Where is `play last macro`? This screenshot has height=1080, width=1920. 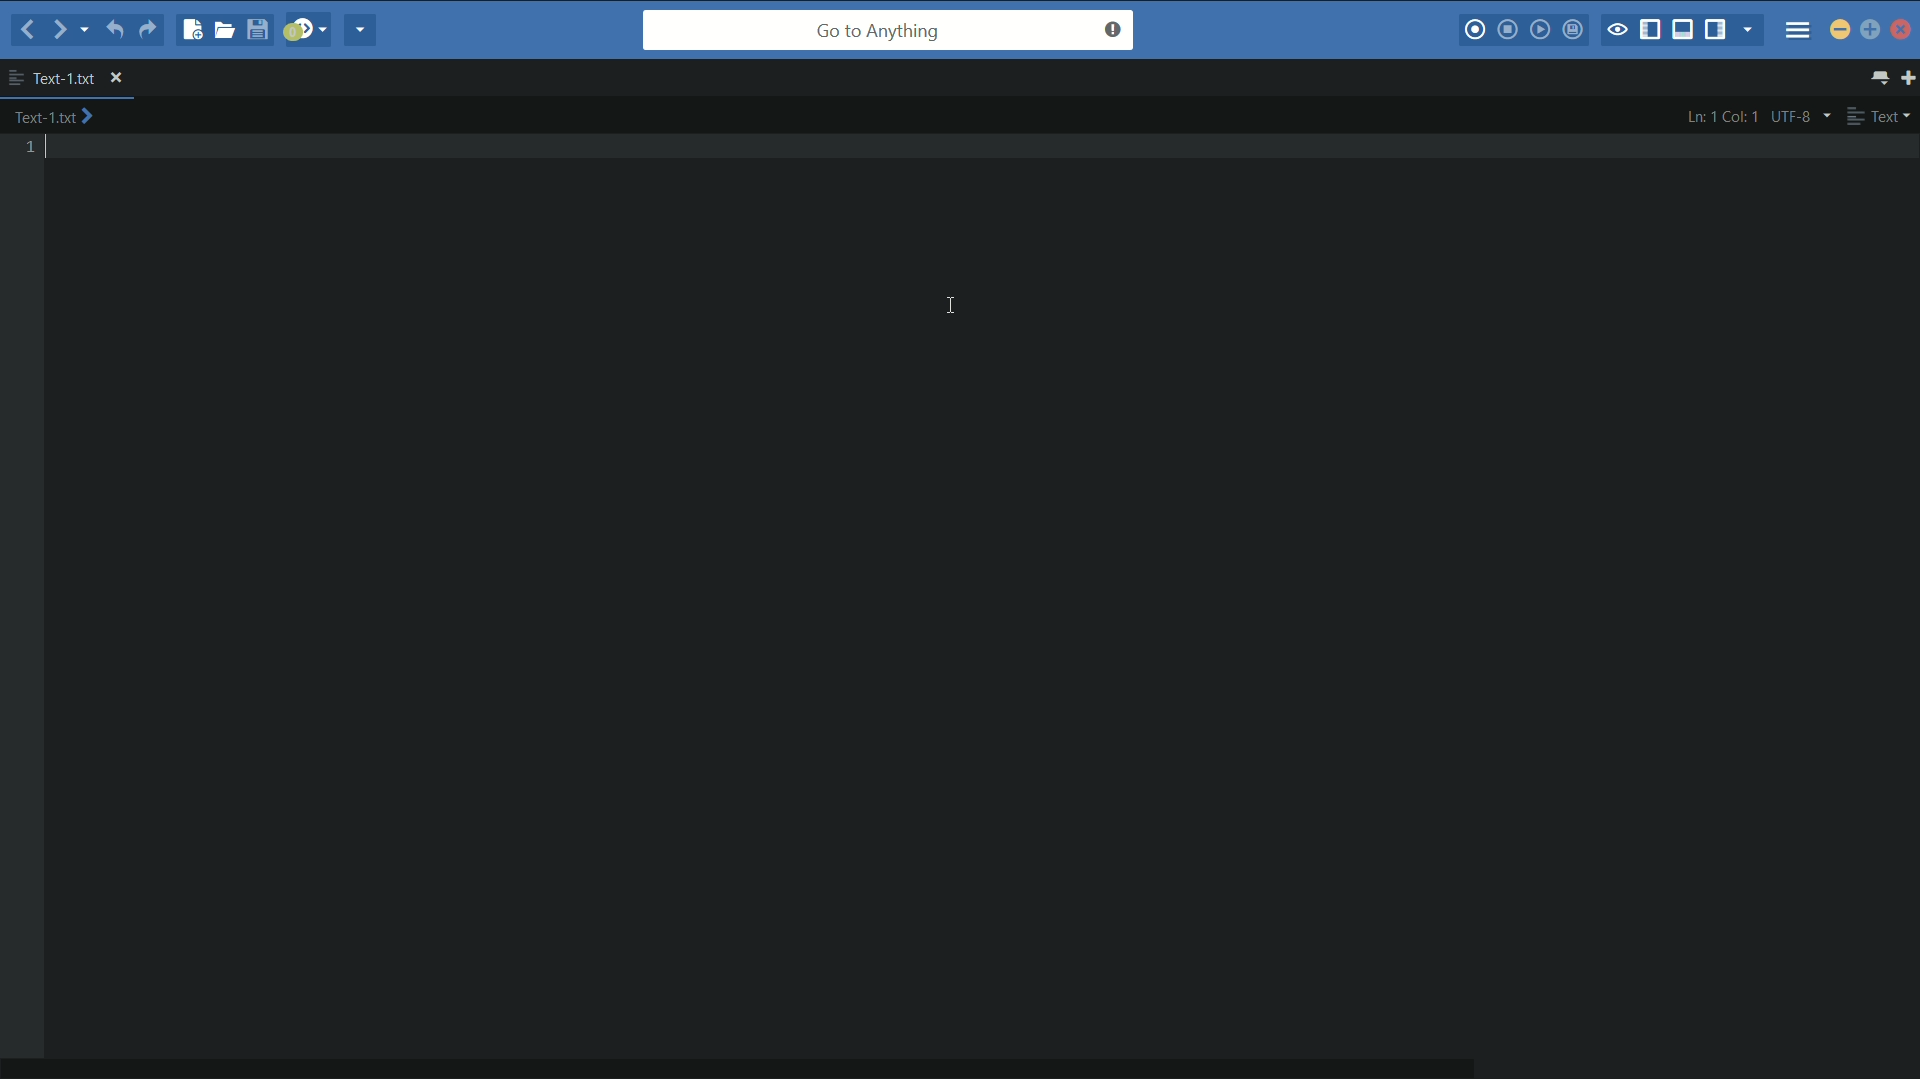 play last macro is located at coordinates (1539, 30).